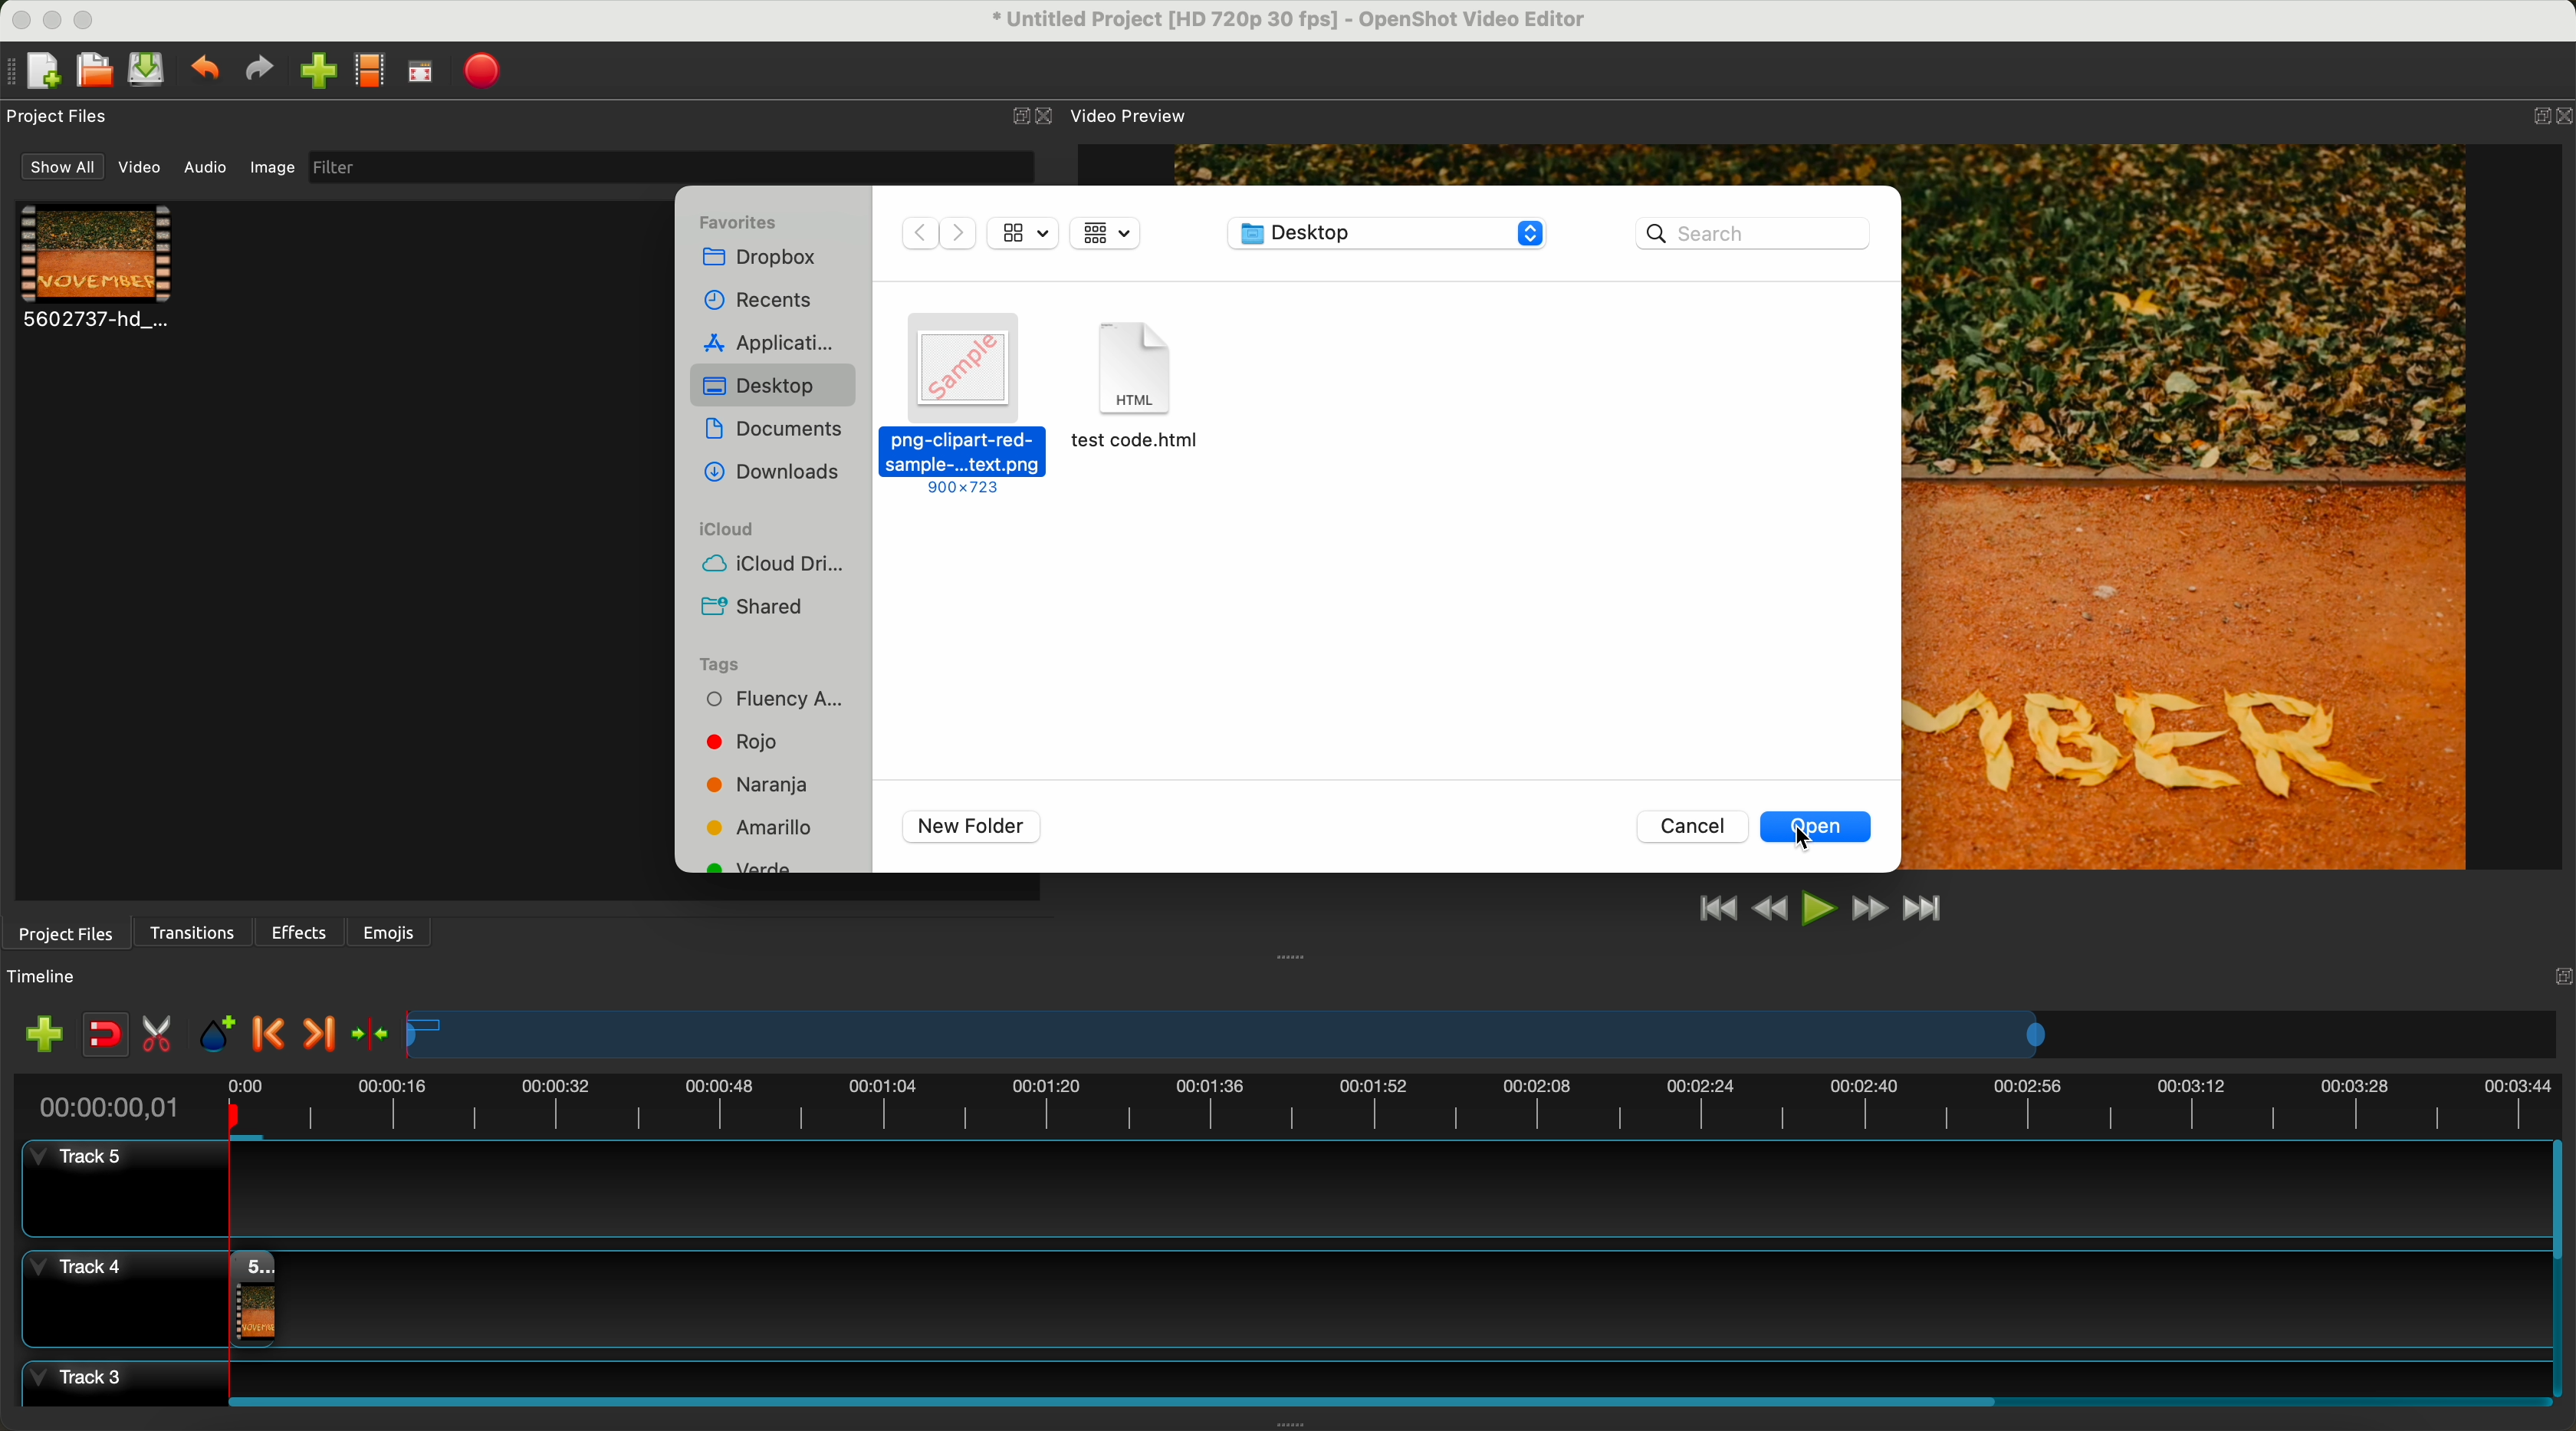 Image resolution: width=2576 pixels, height=1431 pixels. Describe the element at coordinates (1104, 233) in the screenshot. I see `view` at that location.